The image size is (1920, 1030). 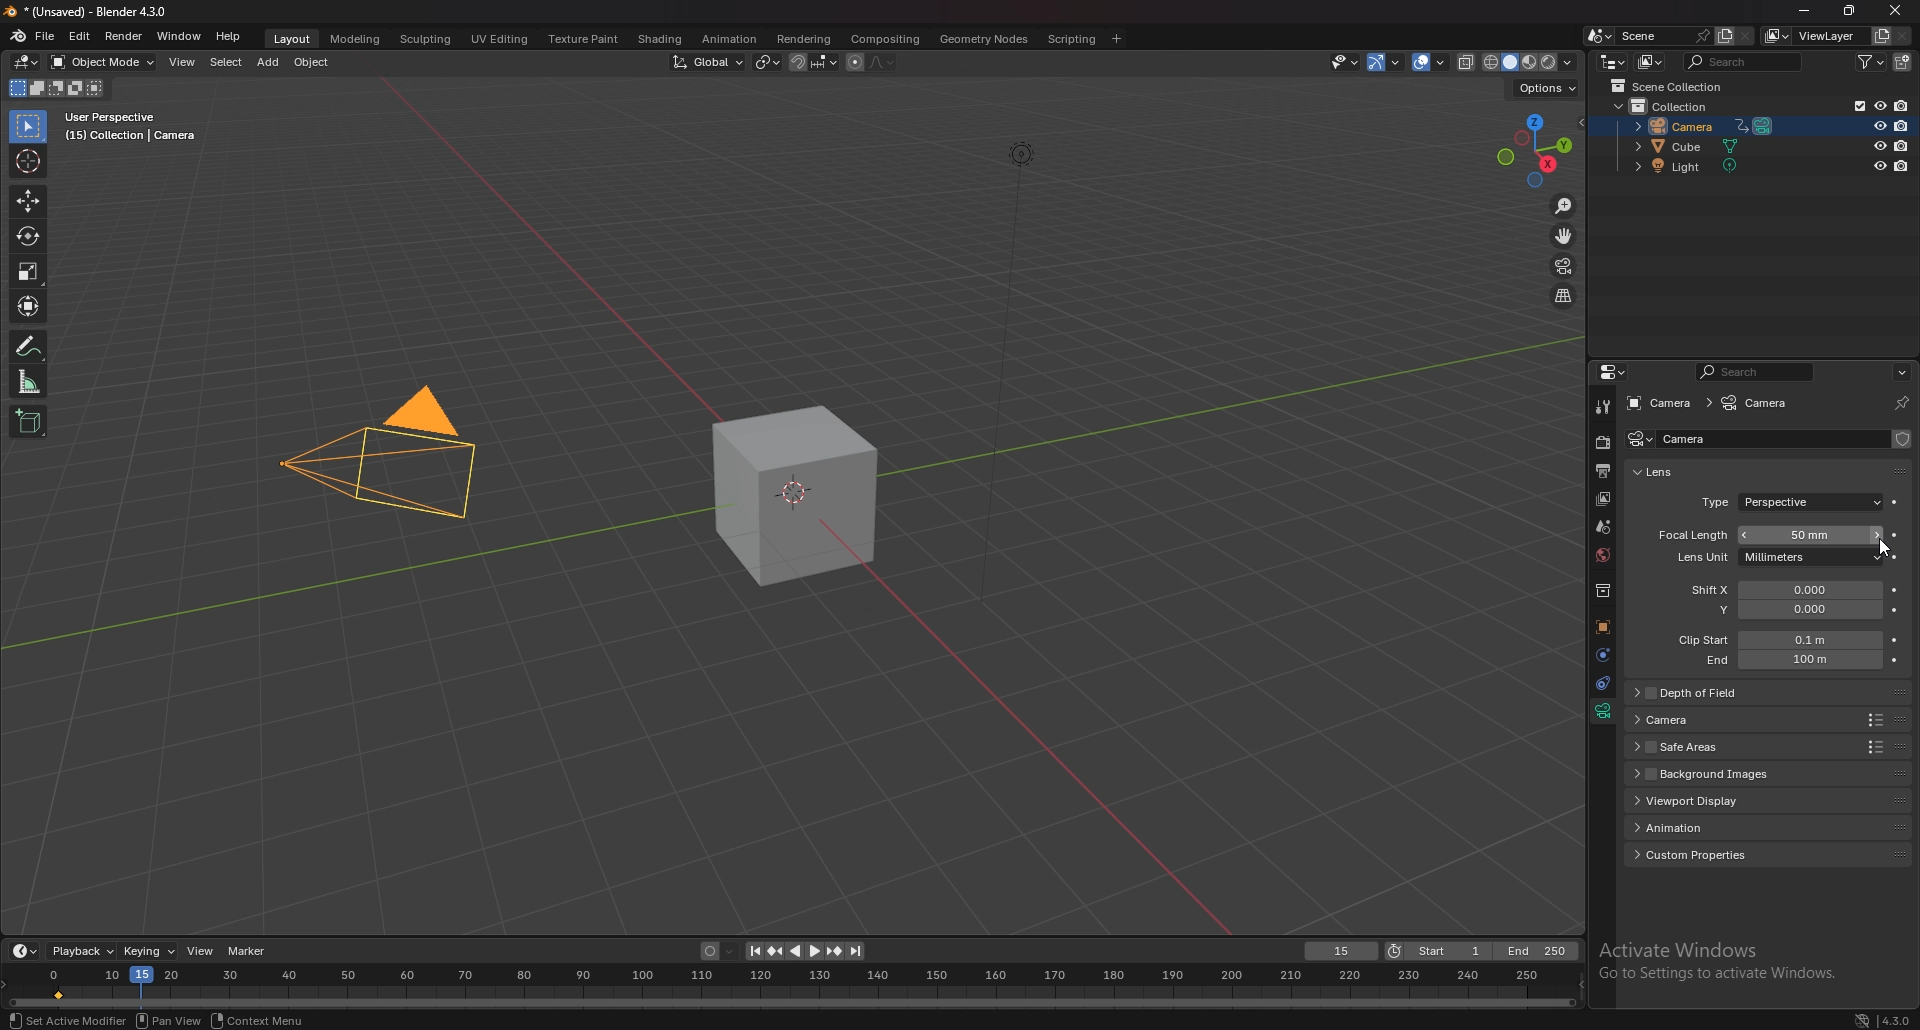 I want to click on data, so click(x=1603, y=711).